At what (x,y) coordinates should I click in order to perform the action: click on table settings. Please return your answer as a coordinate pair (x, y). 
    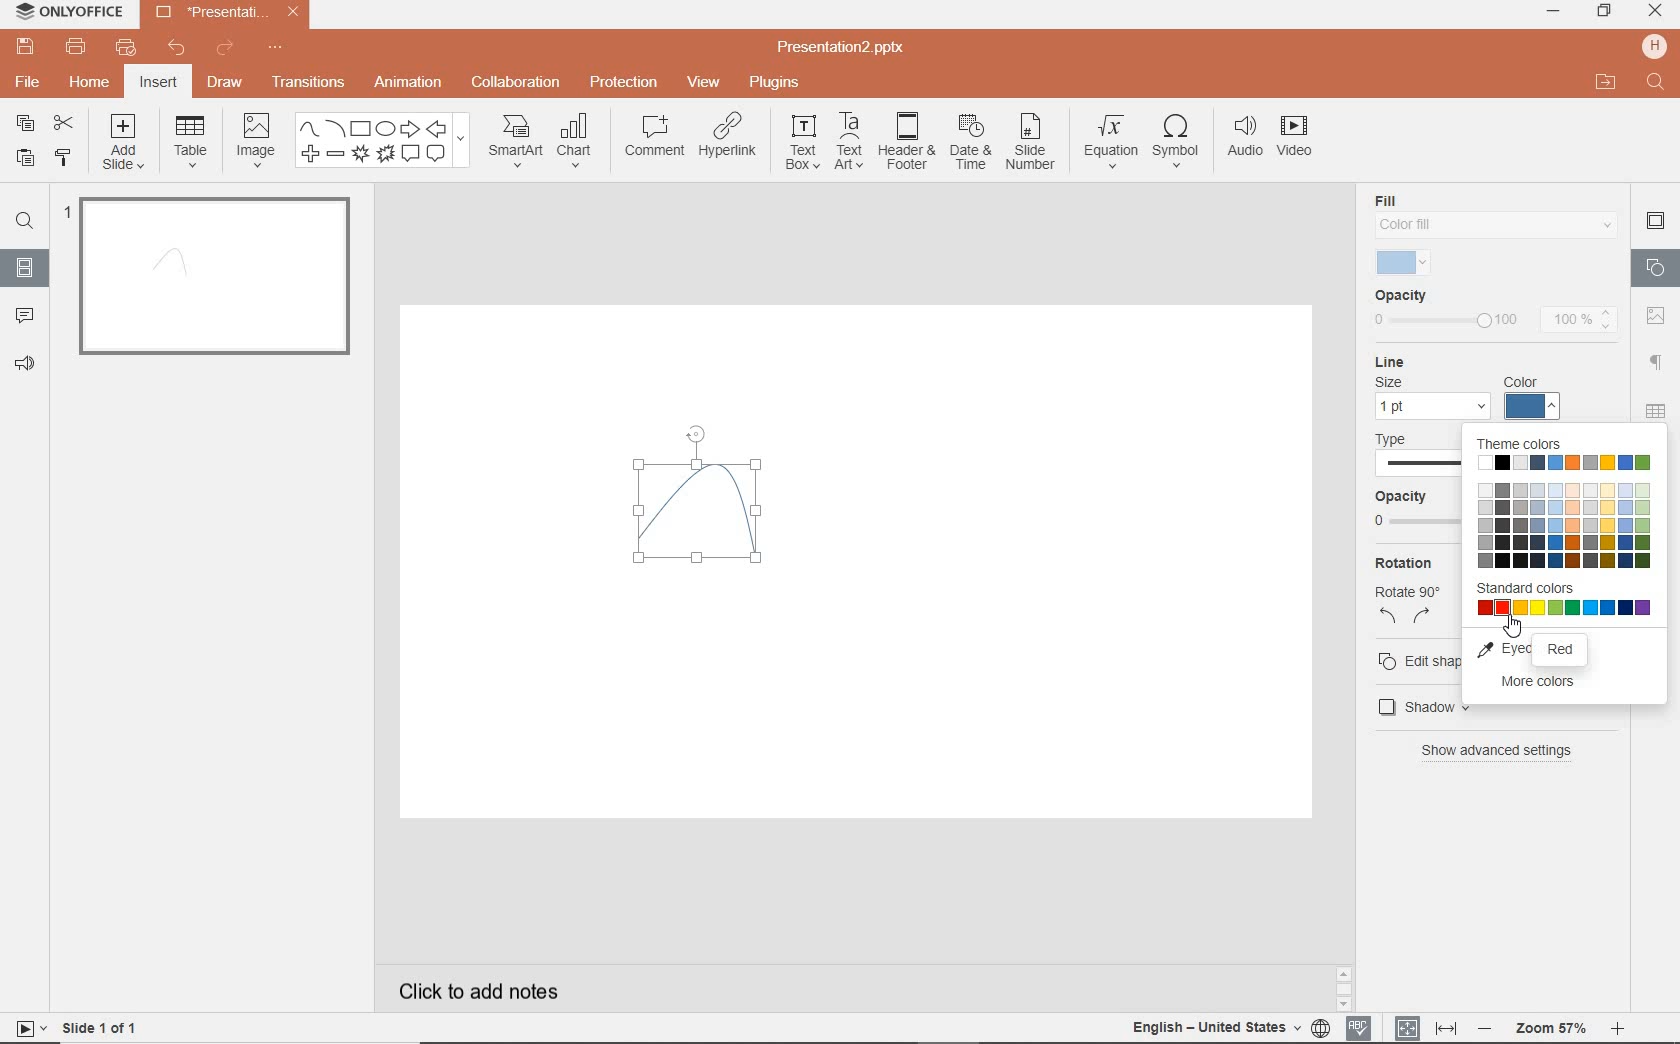
    Looking at the image, I should click on (1658, 409).